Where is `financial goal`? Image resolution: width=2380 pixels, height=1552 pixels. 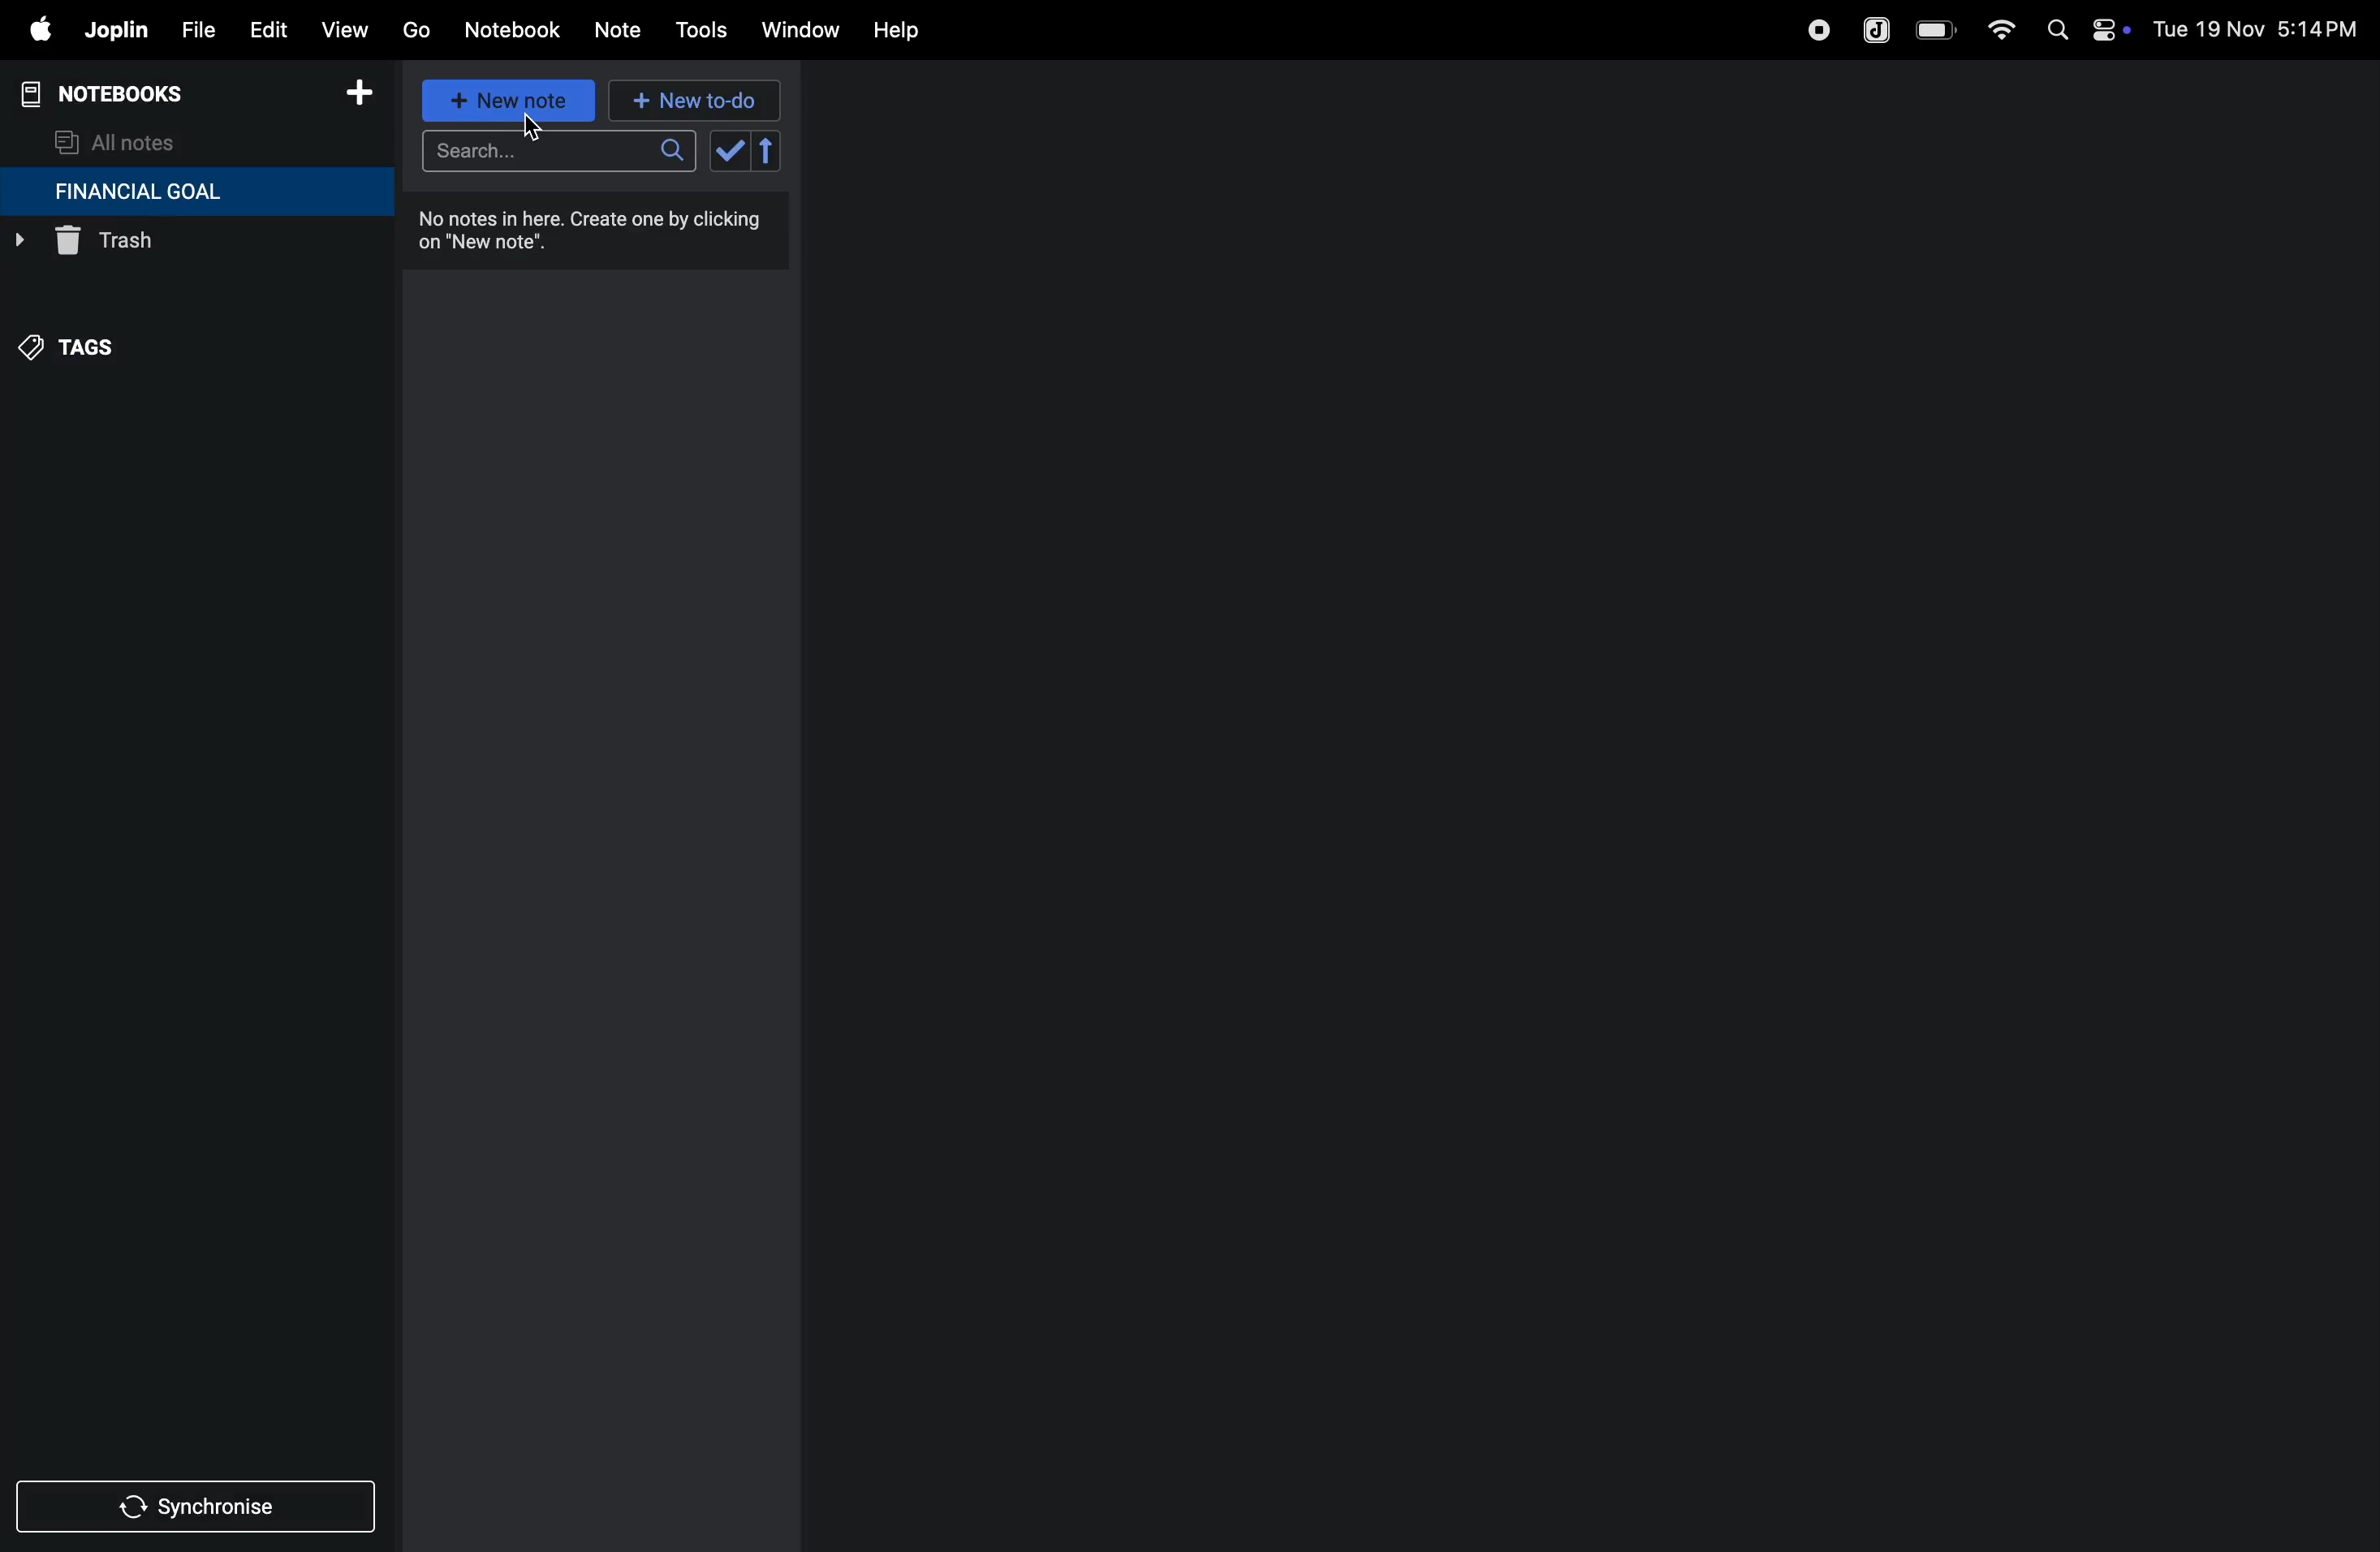 financial goal is located at coordinates (196, 192).